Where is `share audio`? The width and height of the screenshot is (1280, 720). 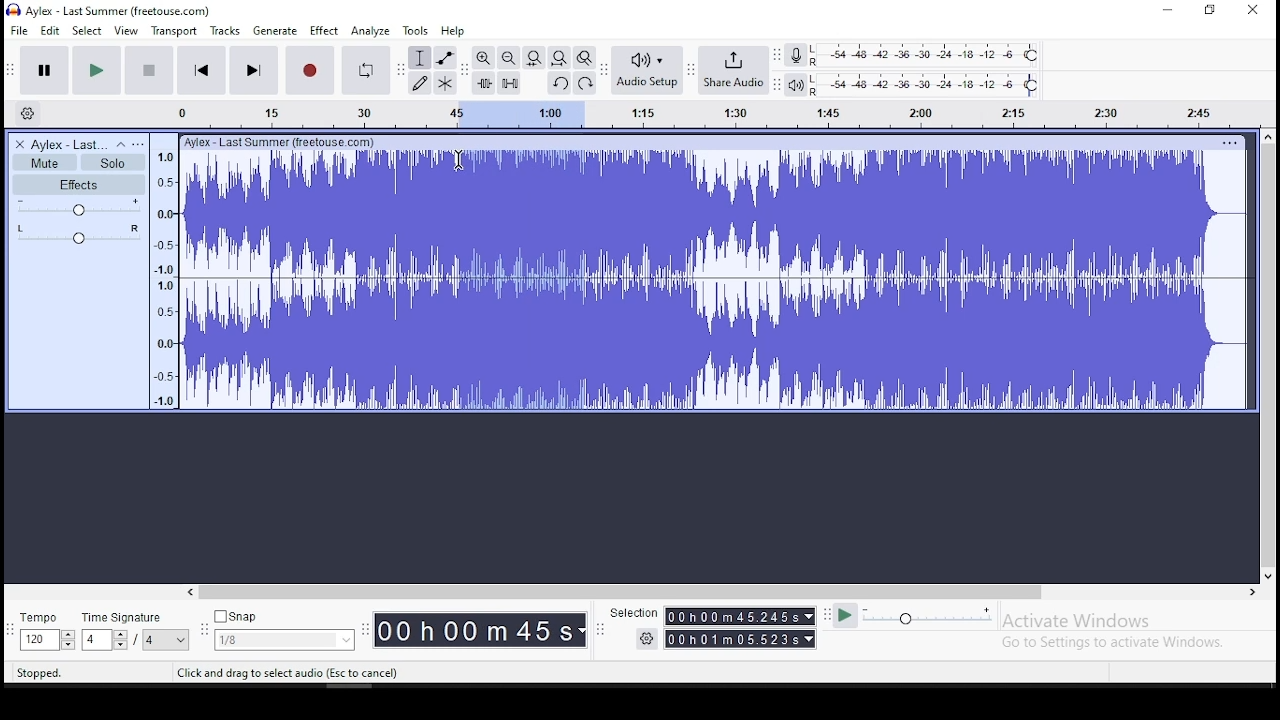
share audio is located at coordinates (736, 71).